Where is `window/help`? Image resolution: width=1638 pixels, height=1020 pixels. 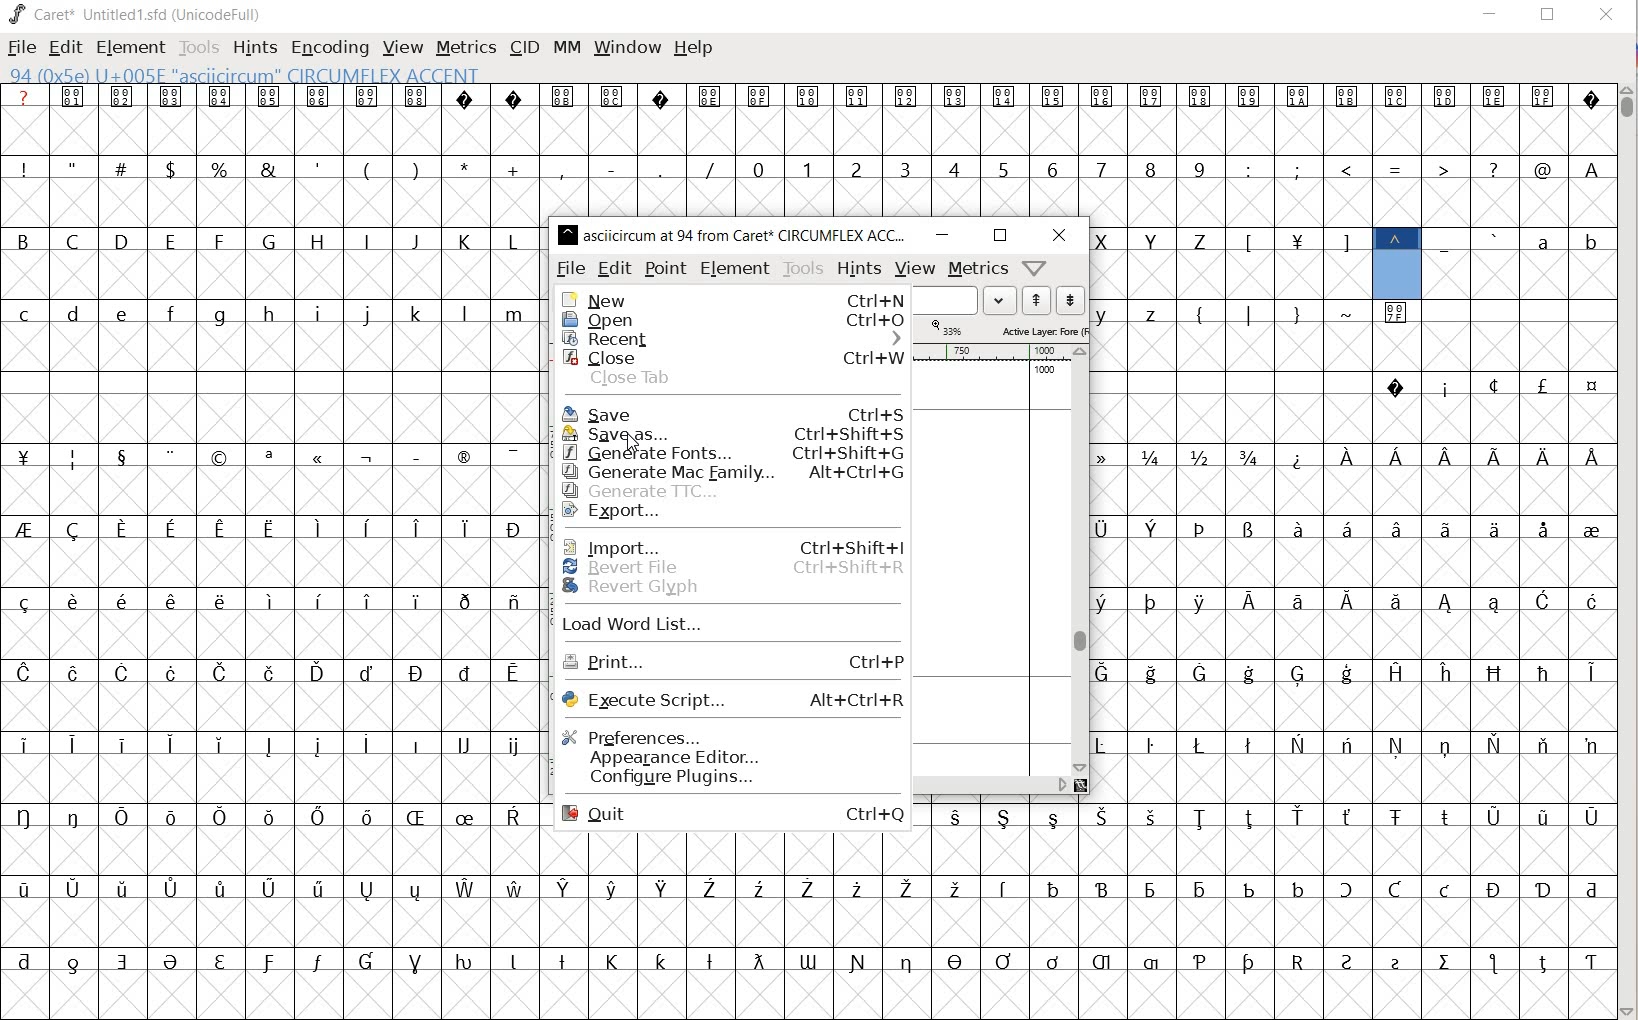 window/help is located at coordinates (1032, 267).